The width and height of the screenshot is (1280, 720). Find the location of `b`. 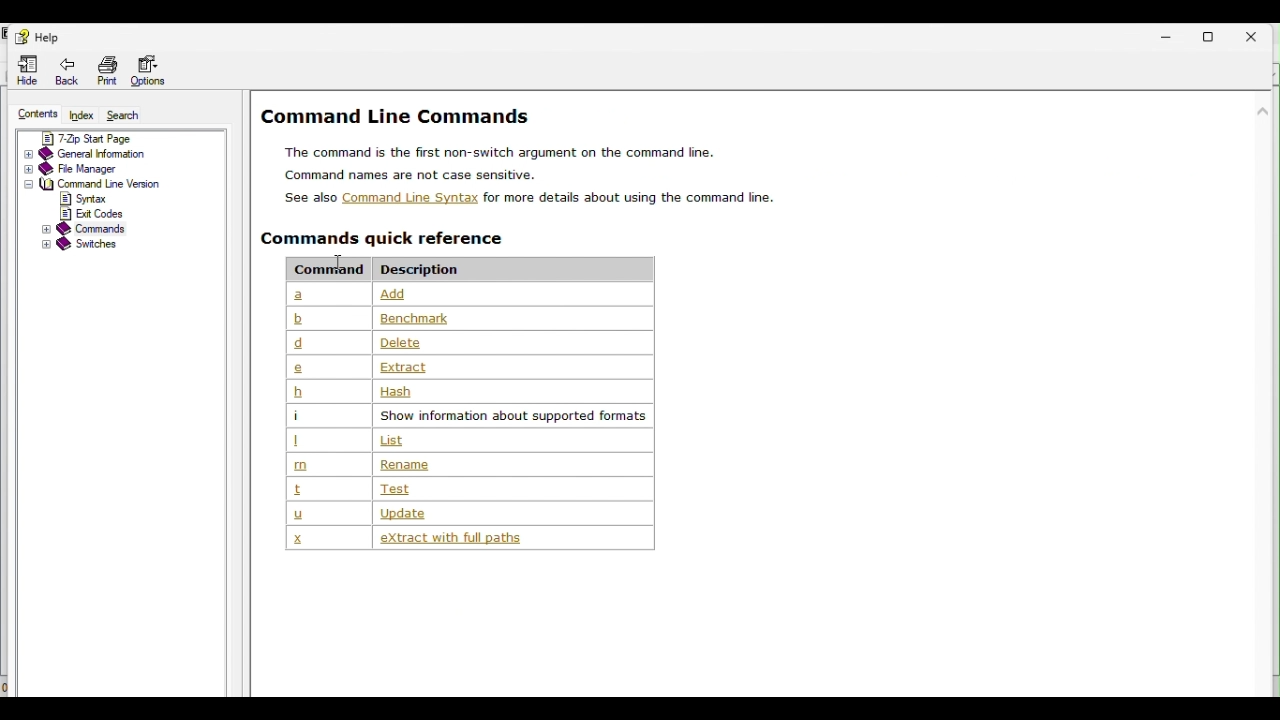

b is located at coordinates (299, 392).